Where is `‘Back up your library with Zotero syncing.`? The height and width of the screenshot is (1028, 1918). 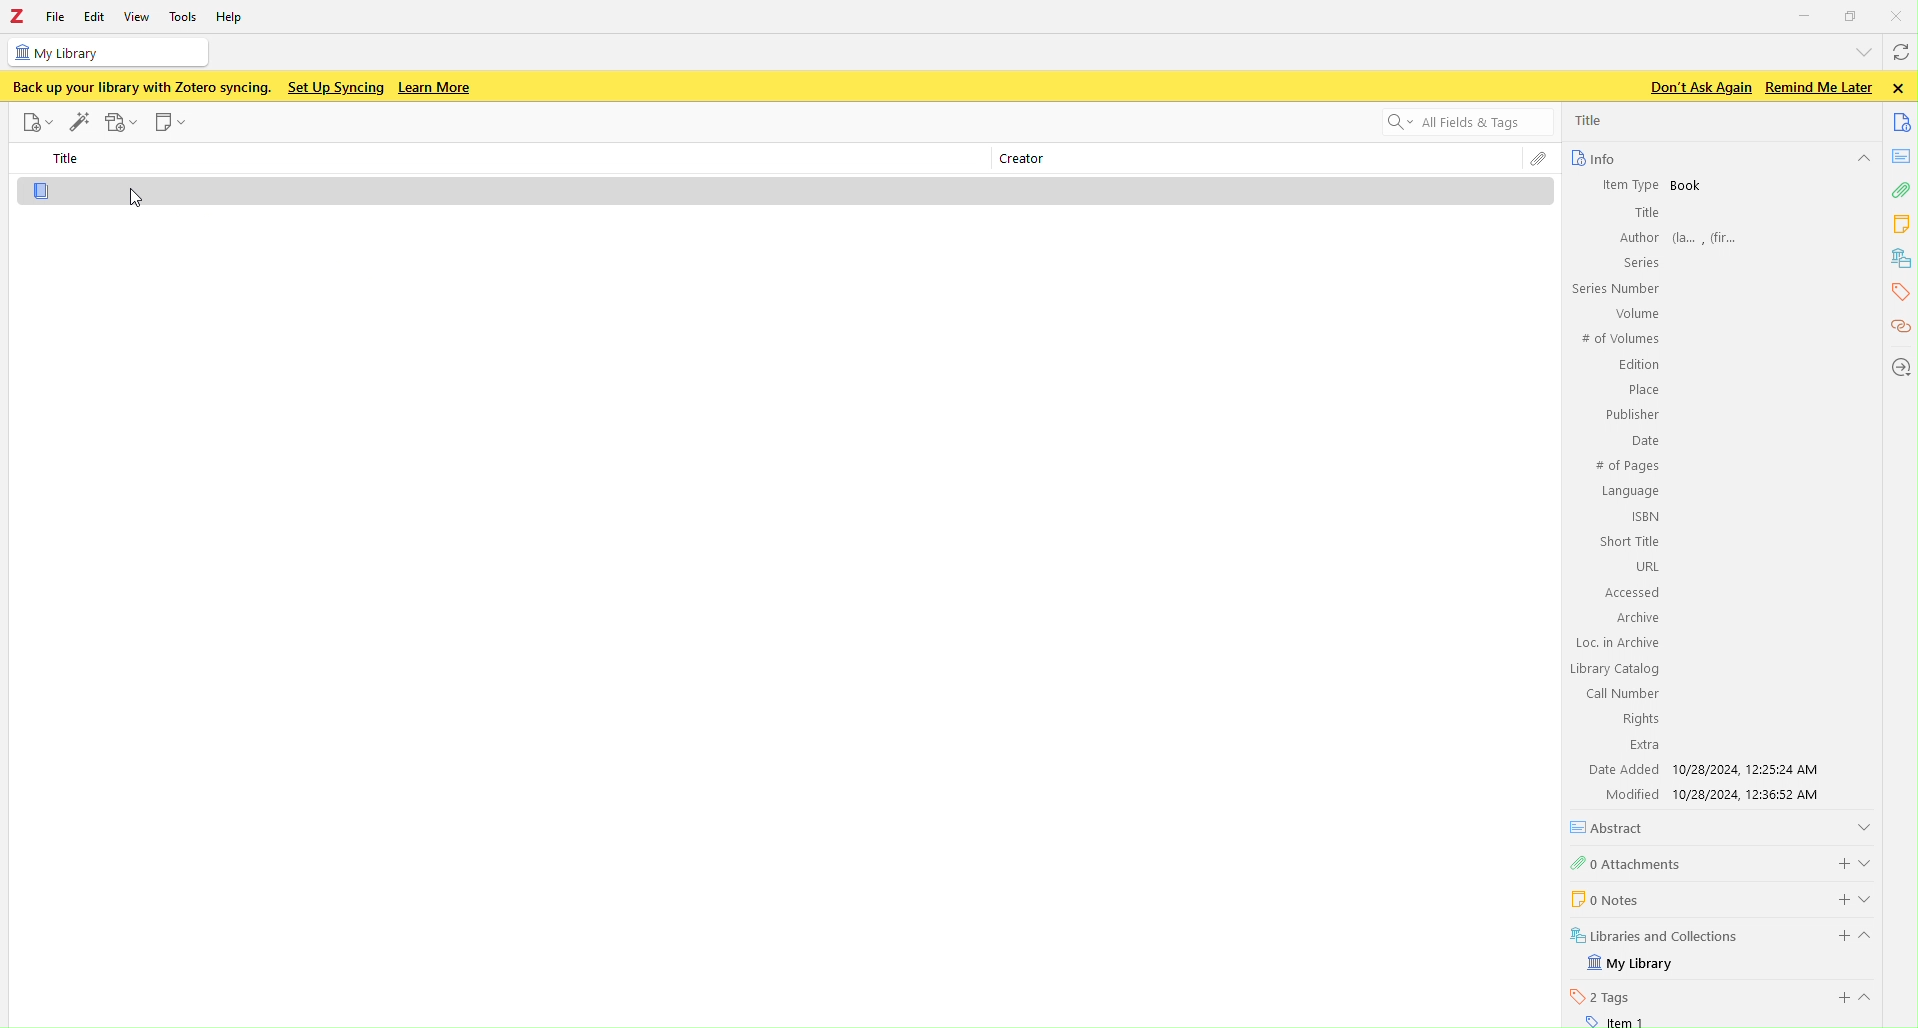 ‘Back up your library with Zotero syncing. is located at coordinates (139, 87).